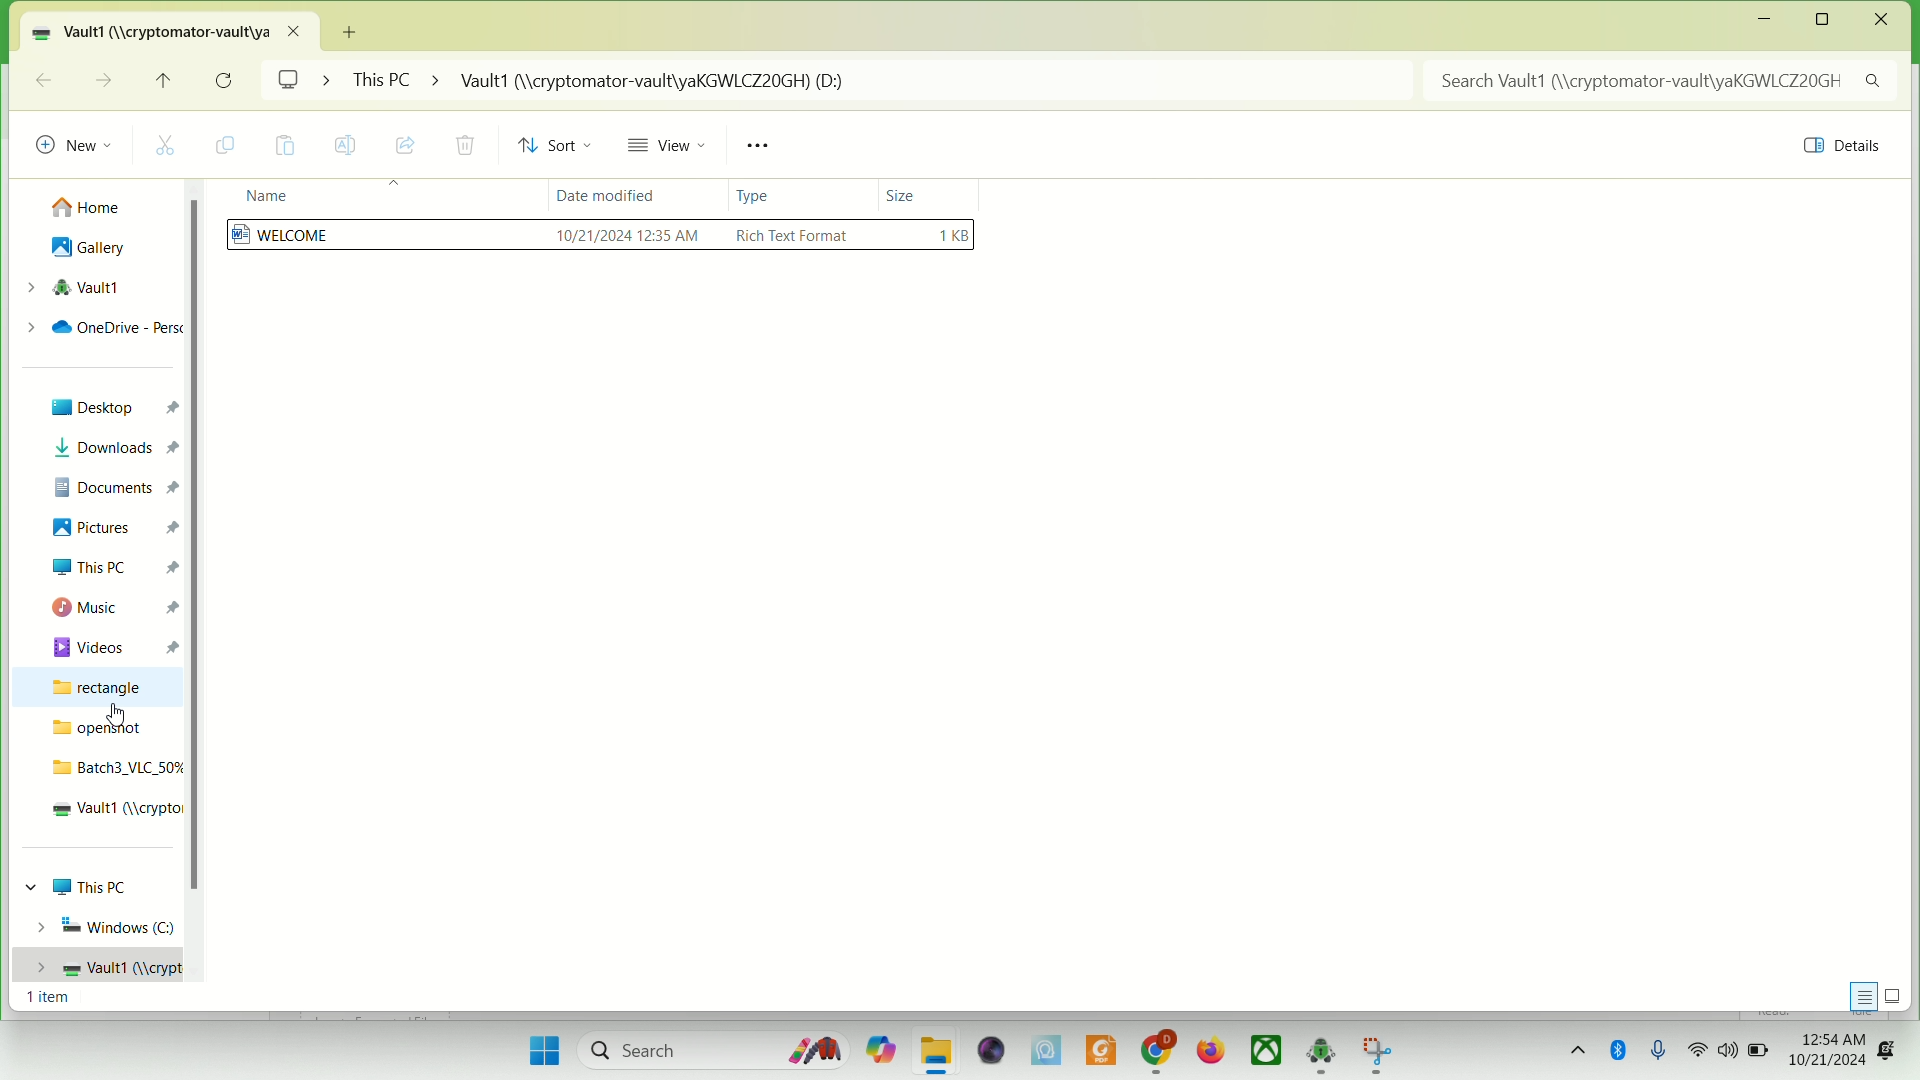  Describe the element at coordinates (1621, 1050) in the screenshot. I see `Bluetooth` at that location.